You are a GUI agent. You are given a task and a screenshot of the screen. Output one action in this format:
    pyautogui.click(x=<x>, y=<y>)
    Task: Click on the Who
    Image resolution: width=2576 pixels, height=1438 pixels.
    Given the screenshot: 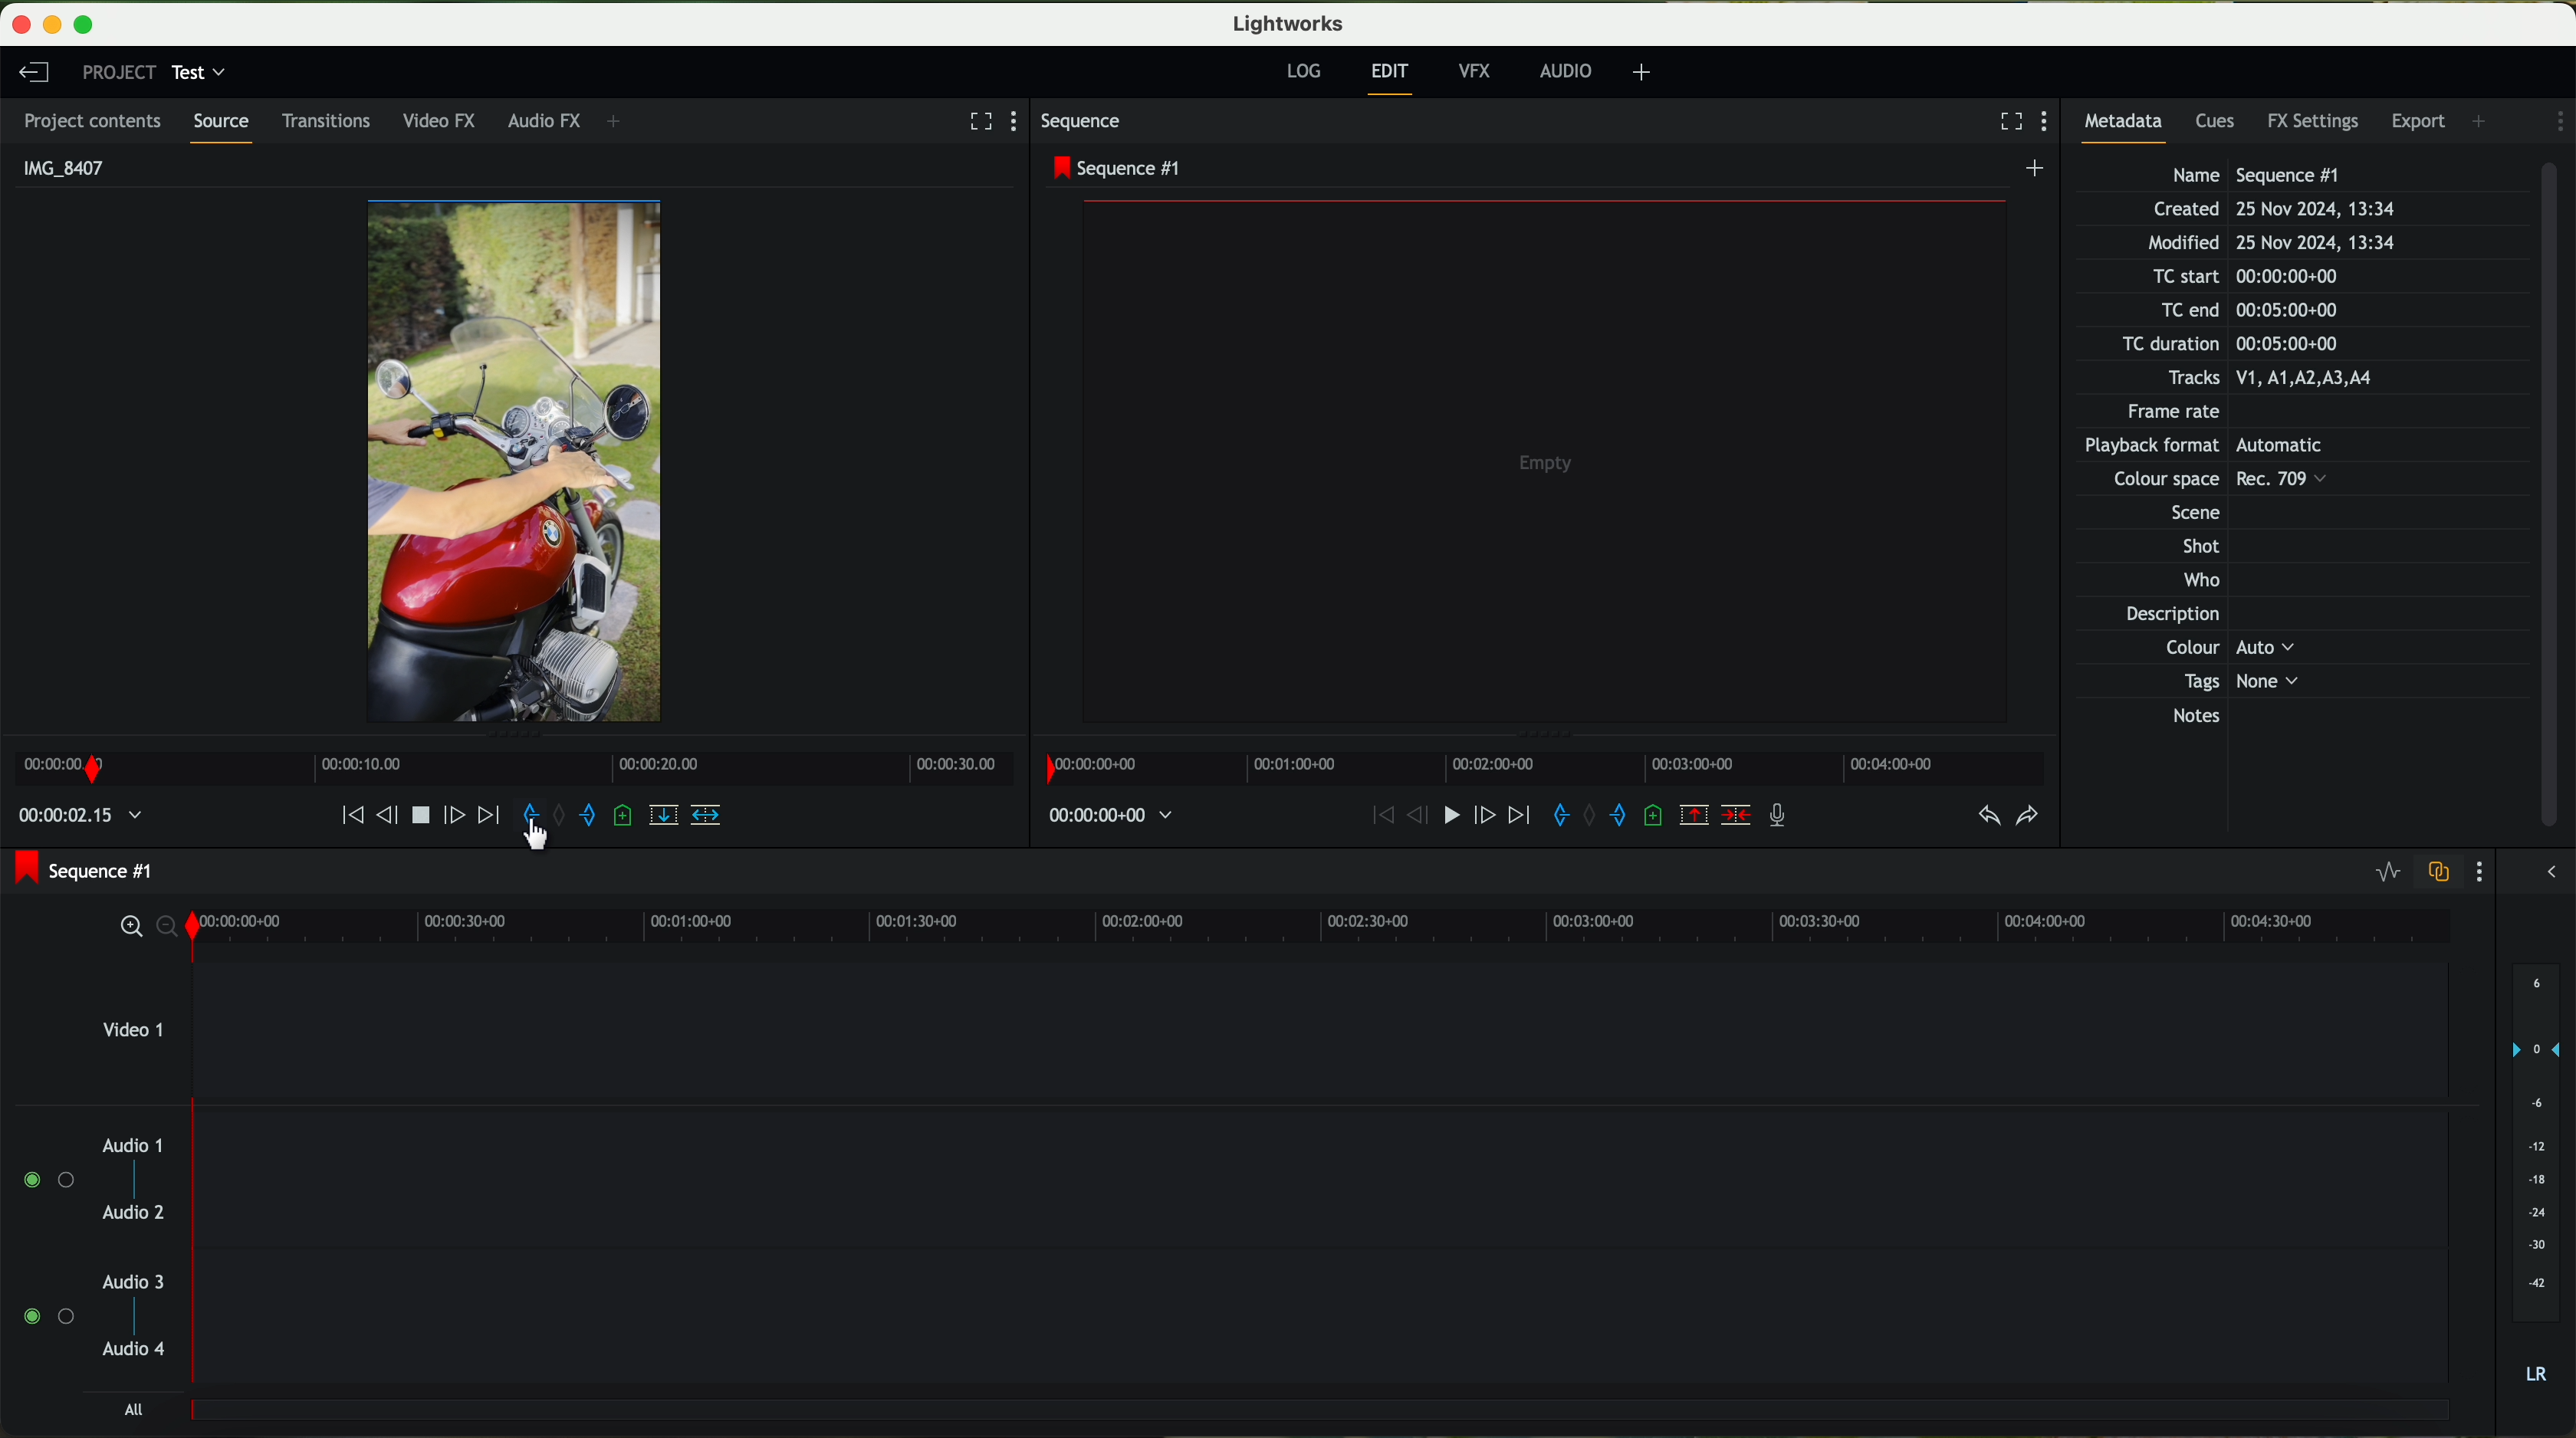 What is the action you would take?
    pyautogui.click(x=2197, y=582)
    